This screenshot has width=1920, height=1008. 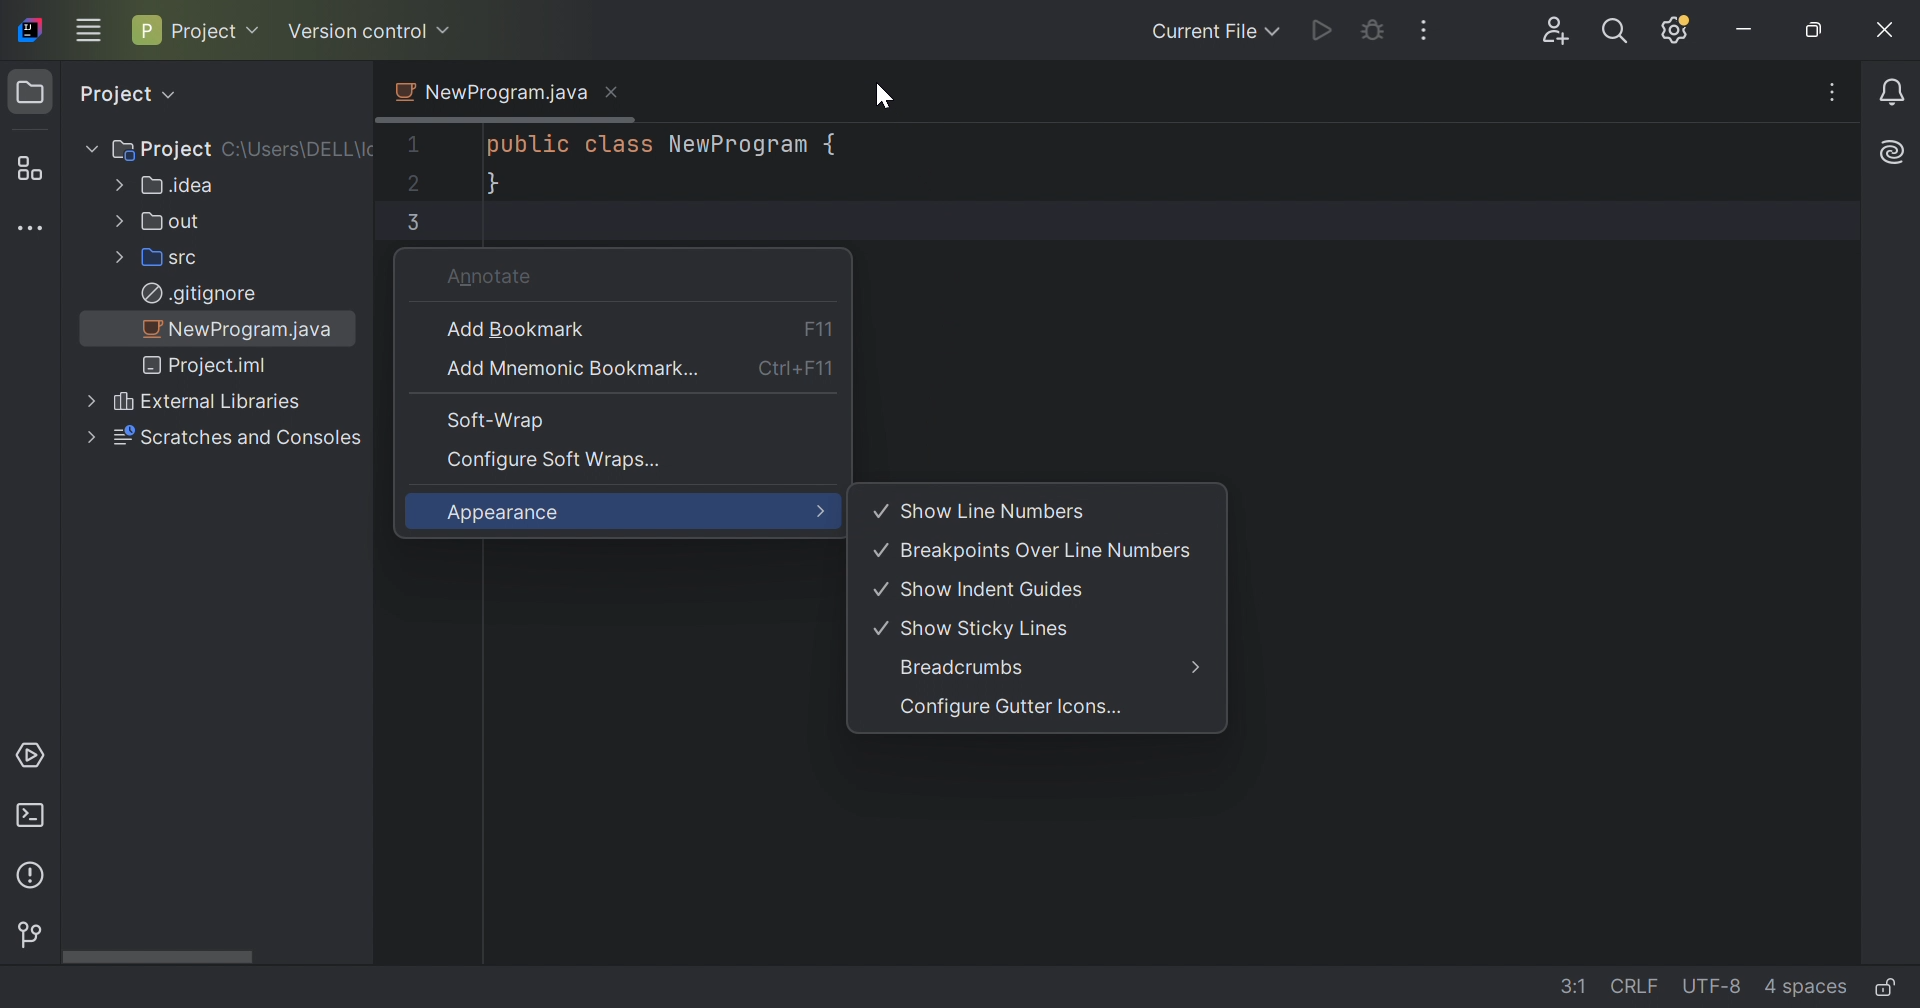 What do you see at coordinates (1197, 667) in the screenshot?
I see `More` at bounding box center [1197, 667].